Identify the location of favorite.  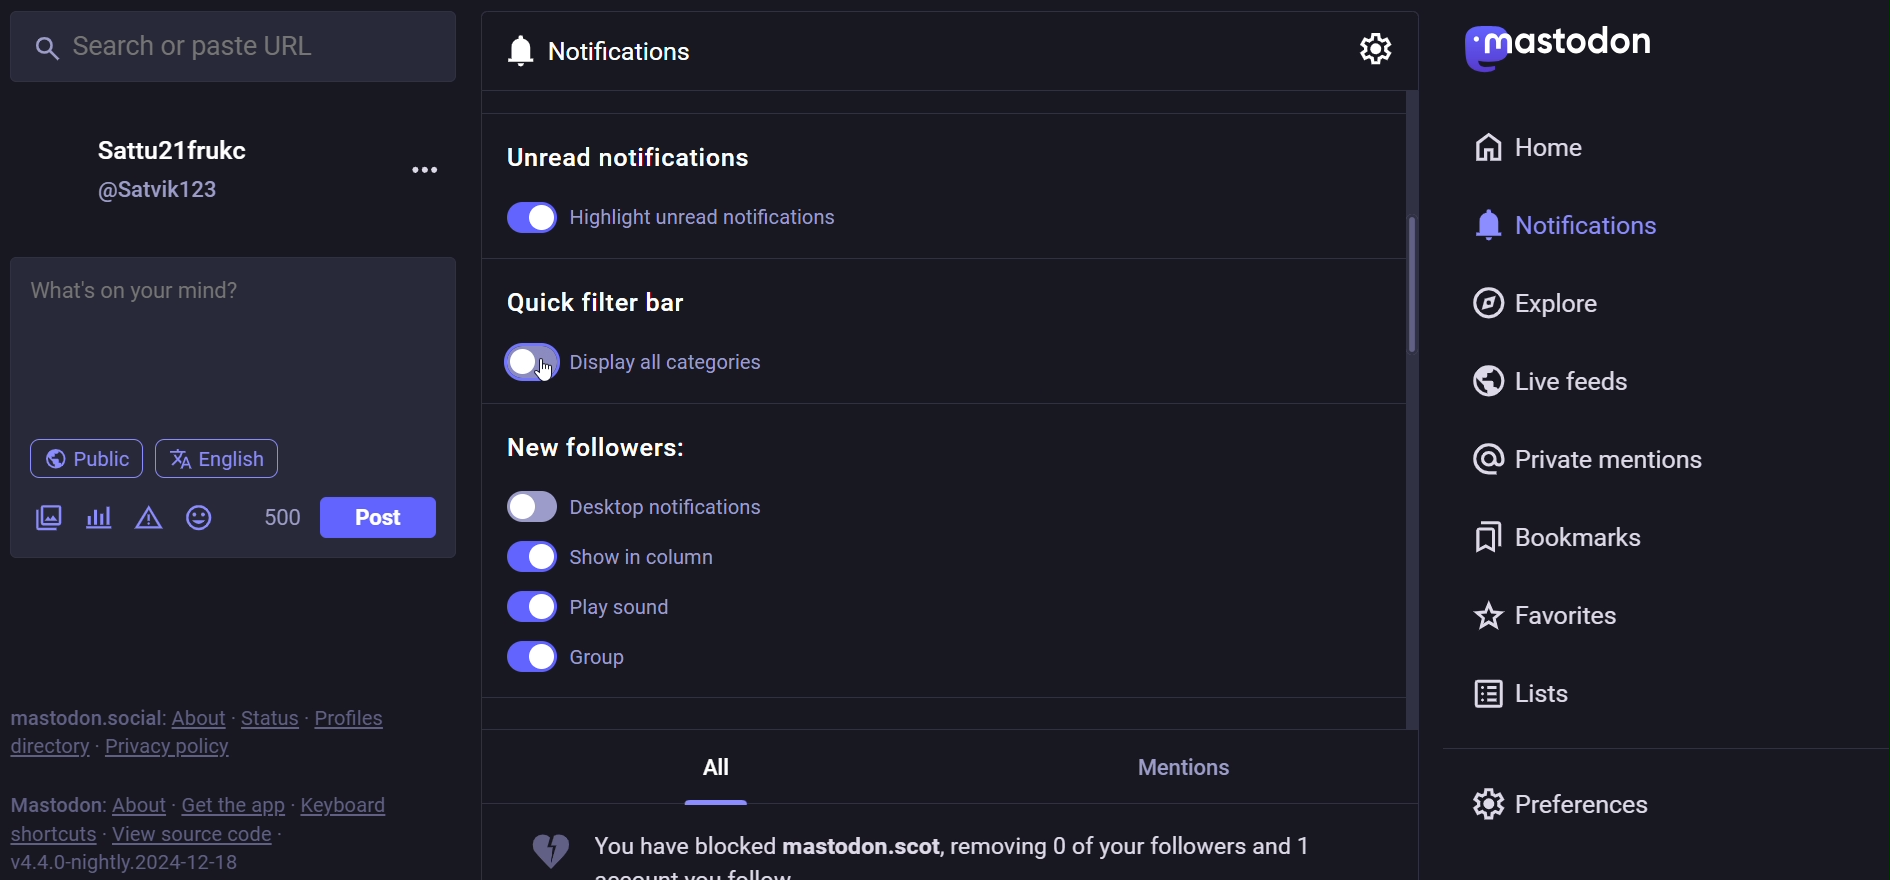
(1549, 614).